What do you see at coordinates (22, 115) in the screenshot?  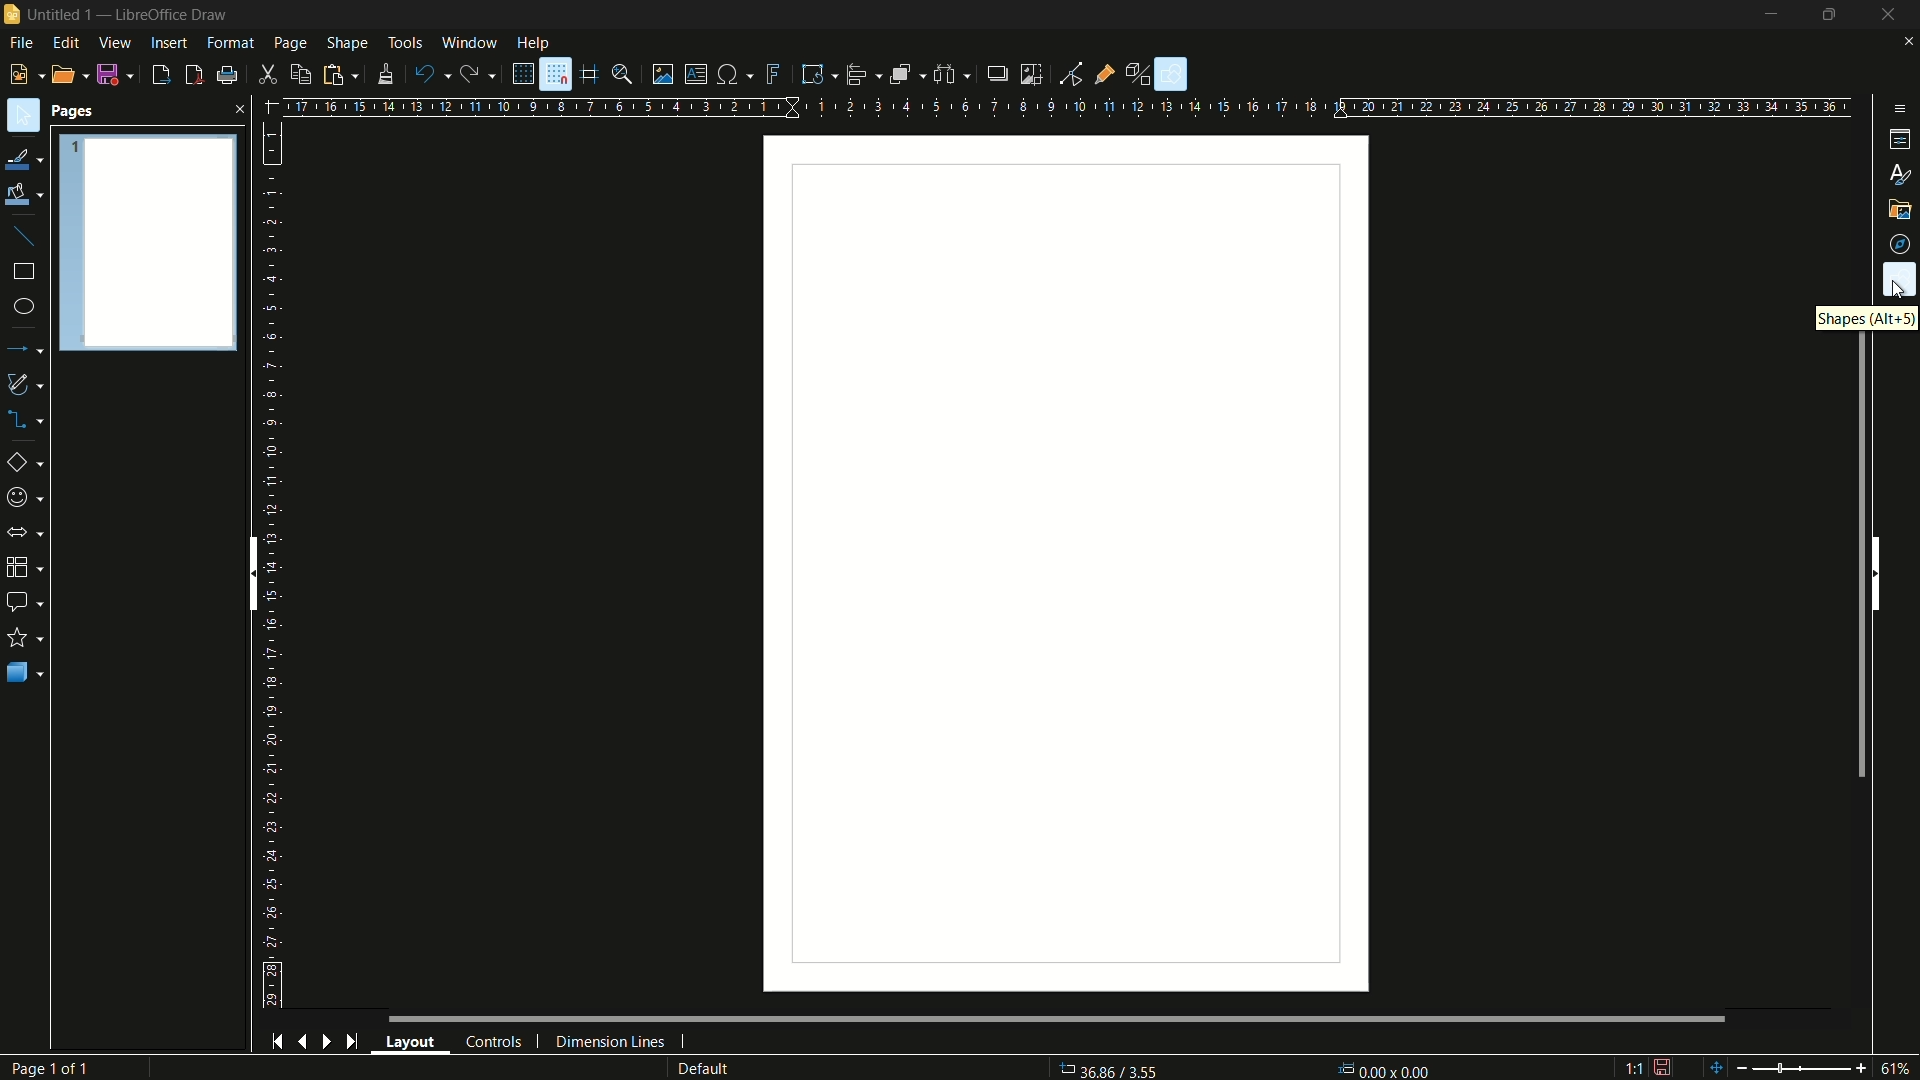 I see `select` at bounding box center [22, 115].